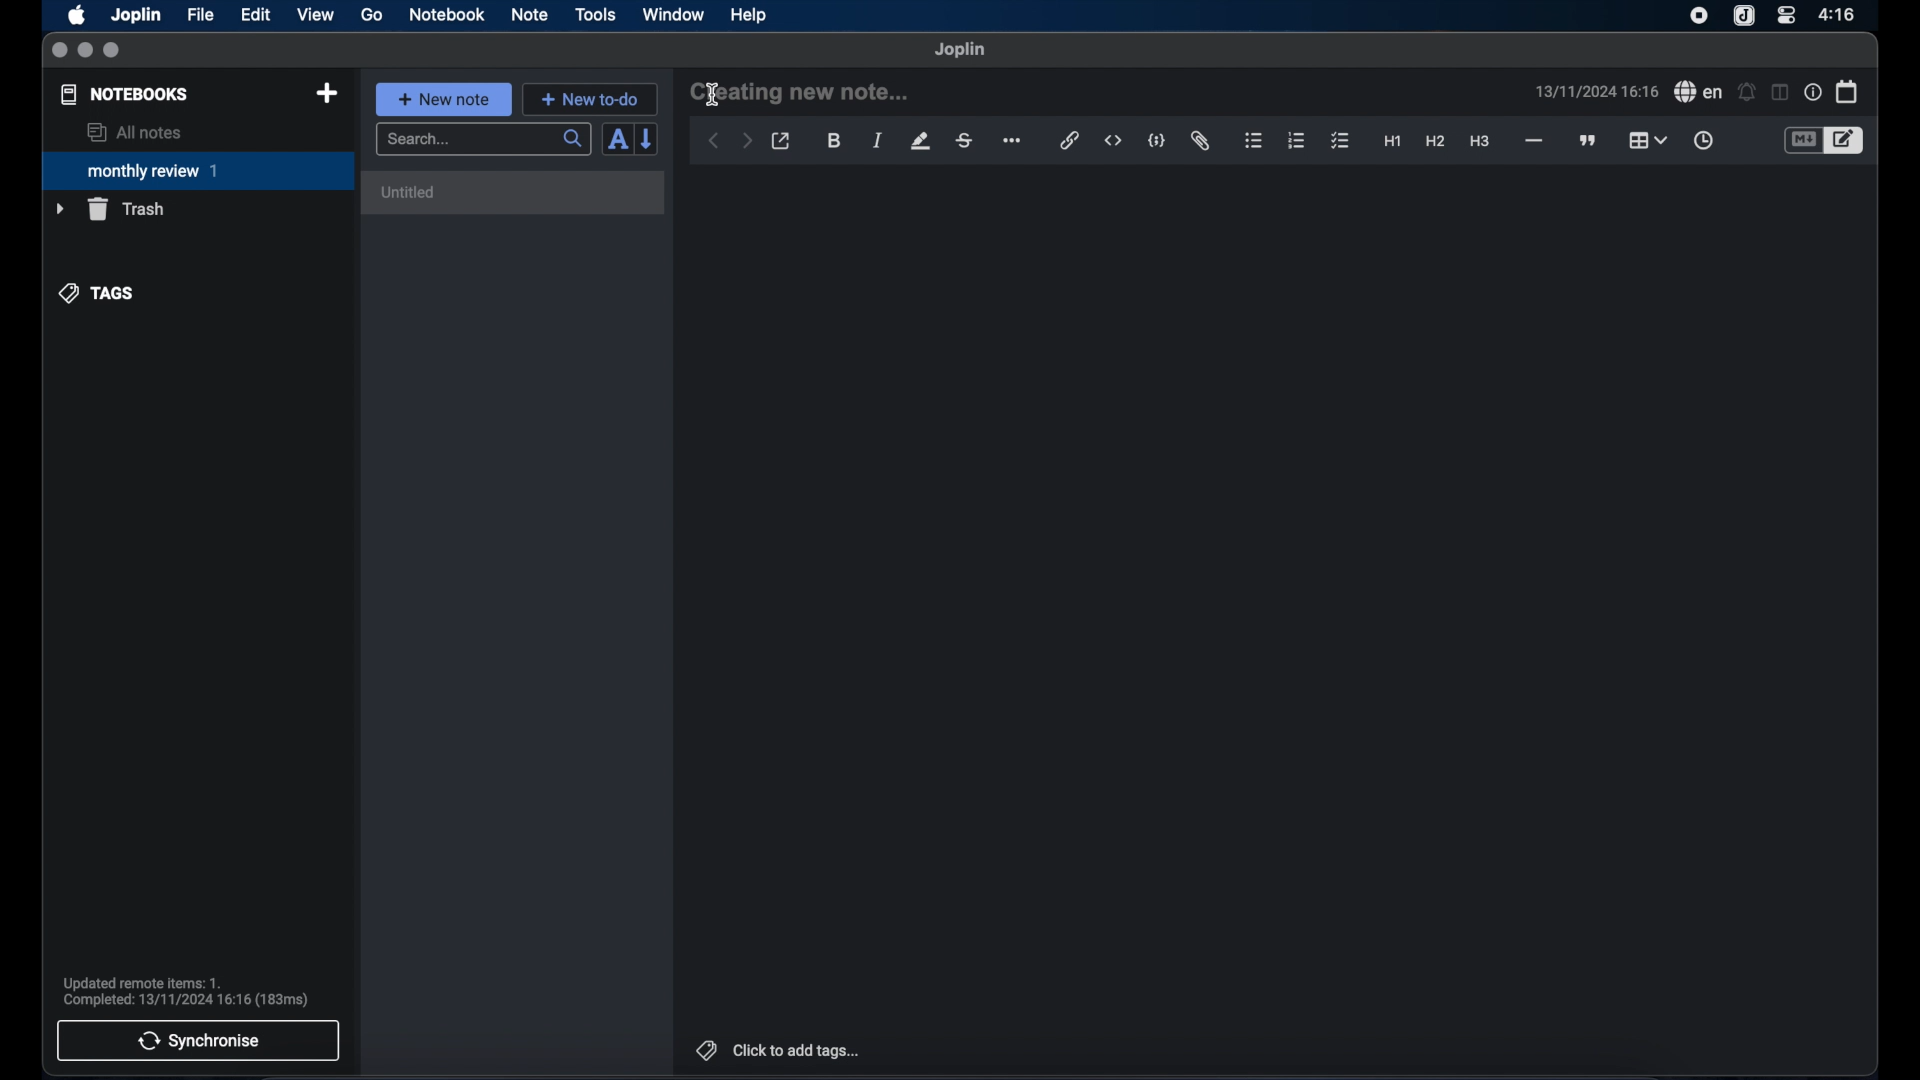  I want to click on creating new note, so click(801, 91).